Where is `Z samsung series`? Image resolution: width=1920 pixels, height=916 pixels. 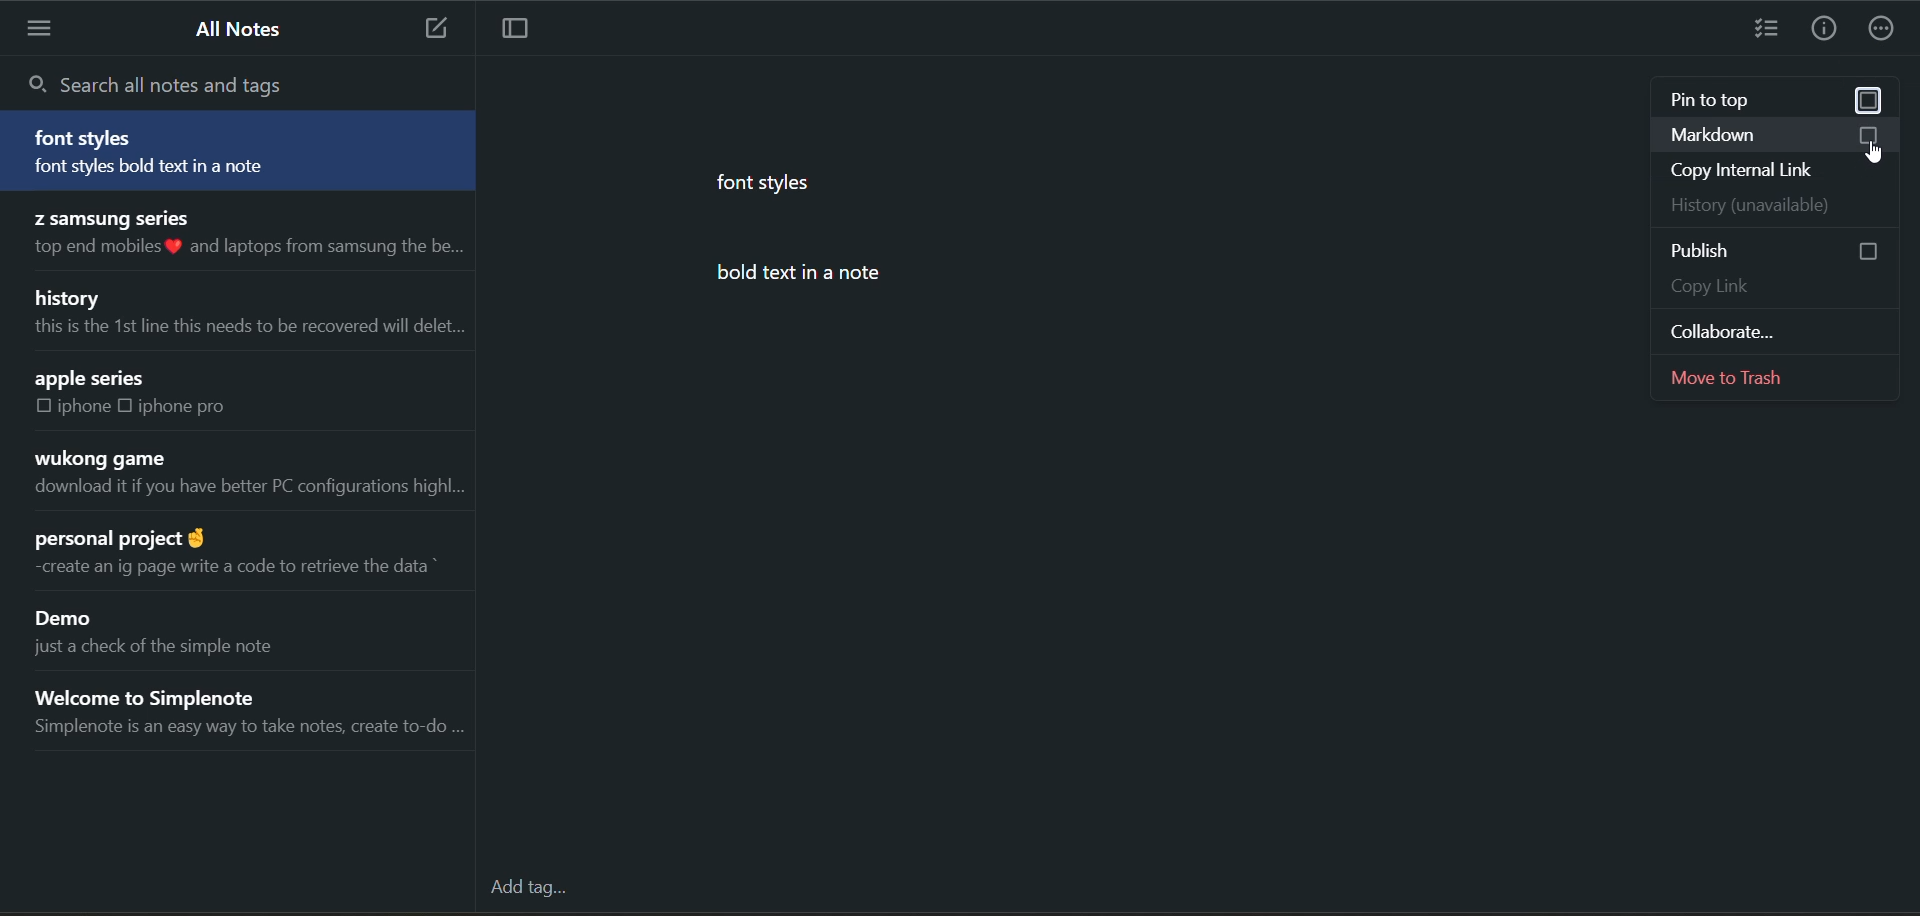 Z samsung series is located at coordinates (109, 216).